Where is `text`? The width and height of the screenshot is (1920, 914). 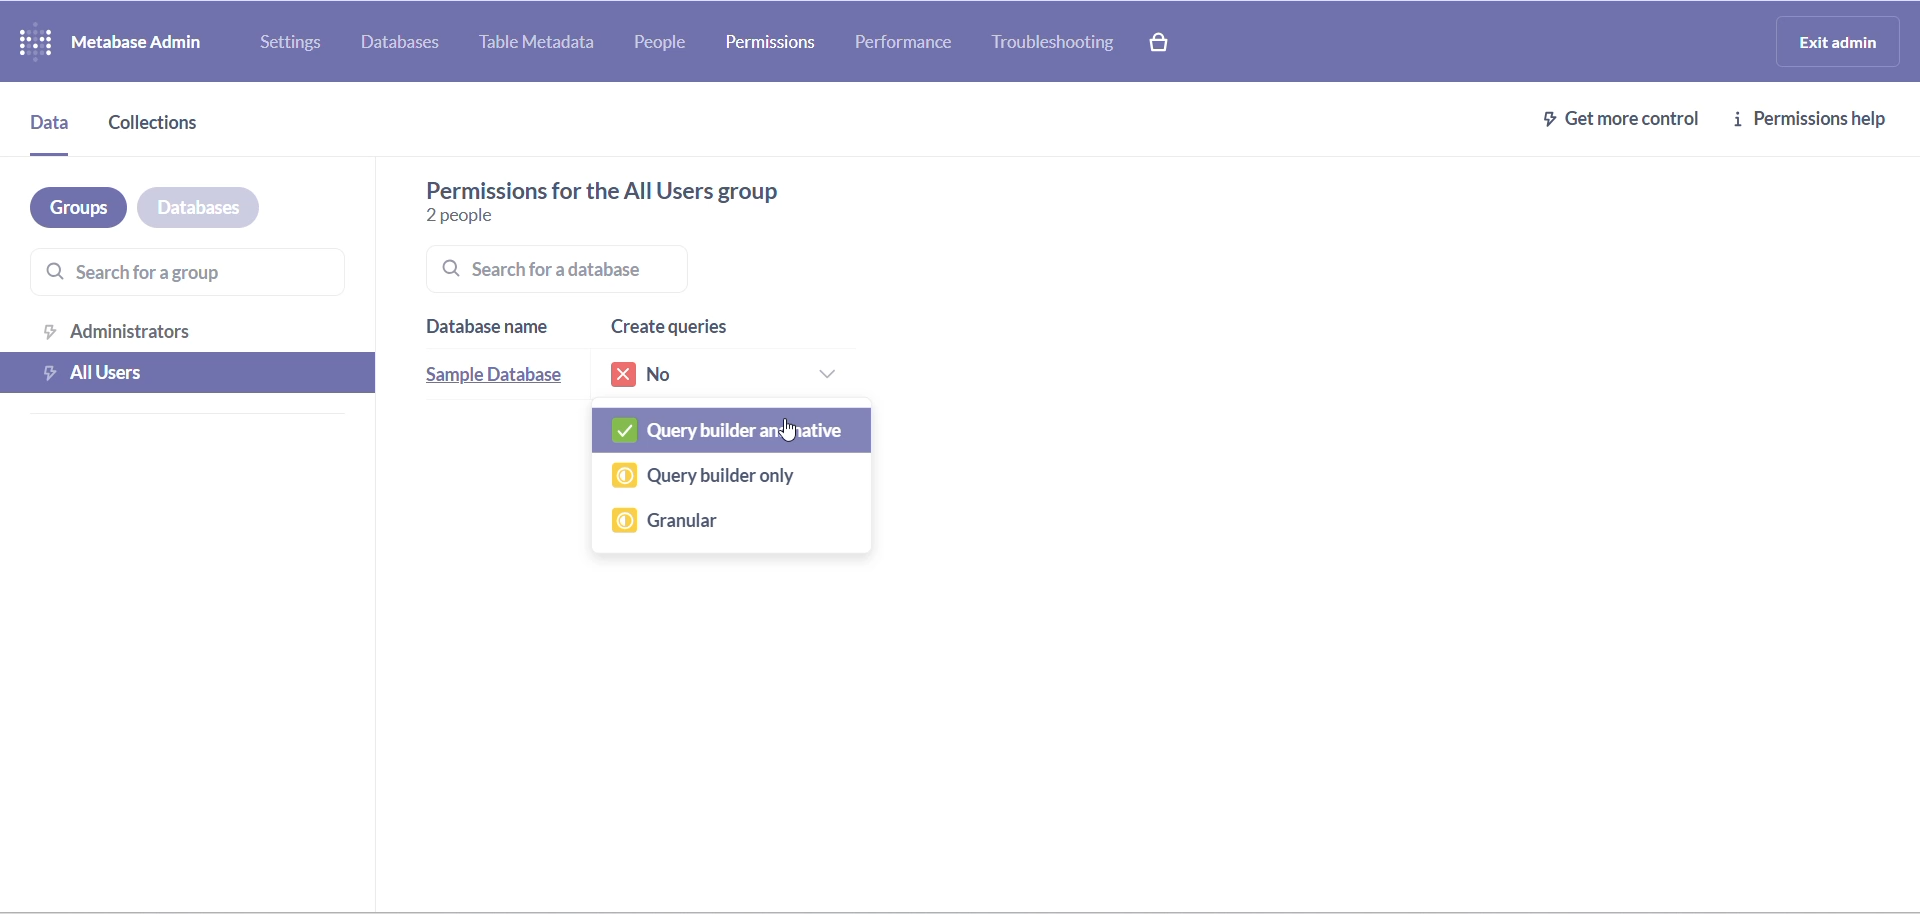
text is located at coordinates (647, 191).